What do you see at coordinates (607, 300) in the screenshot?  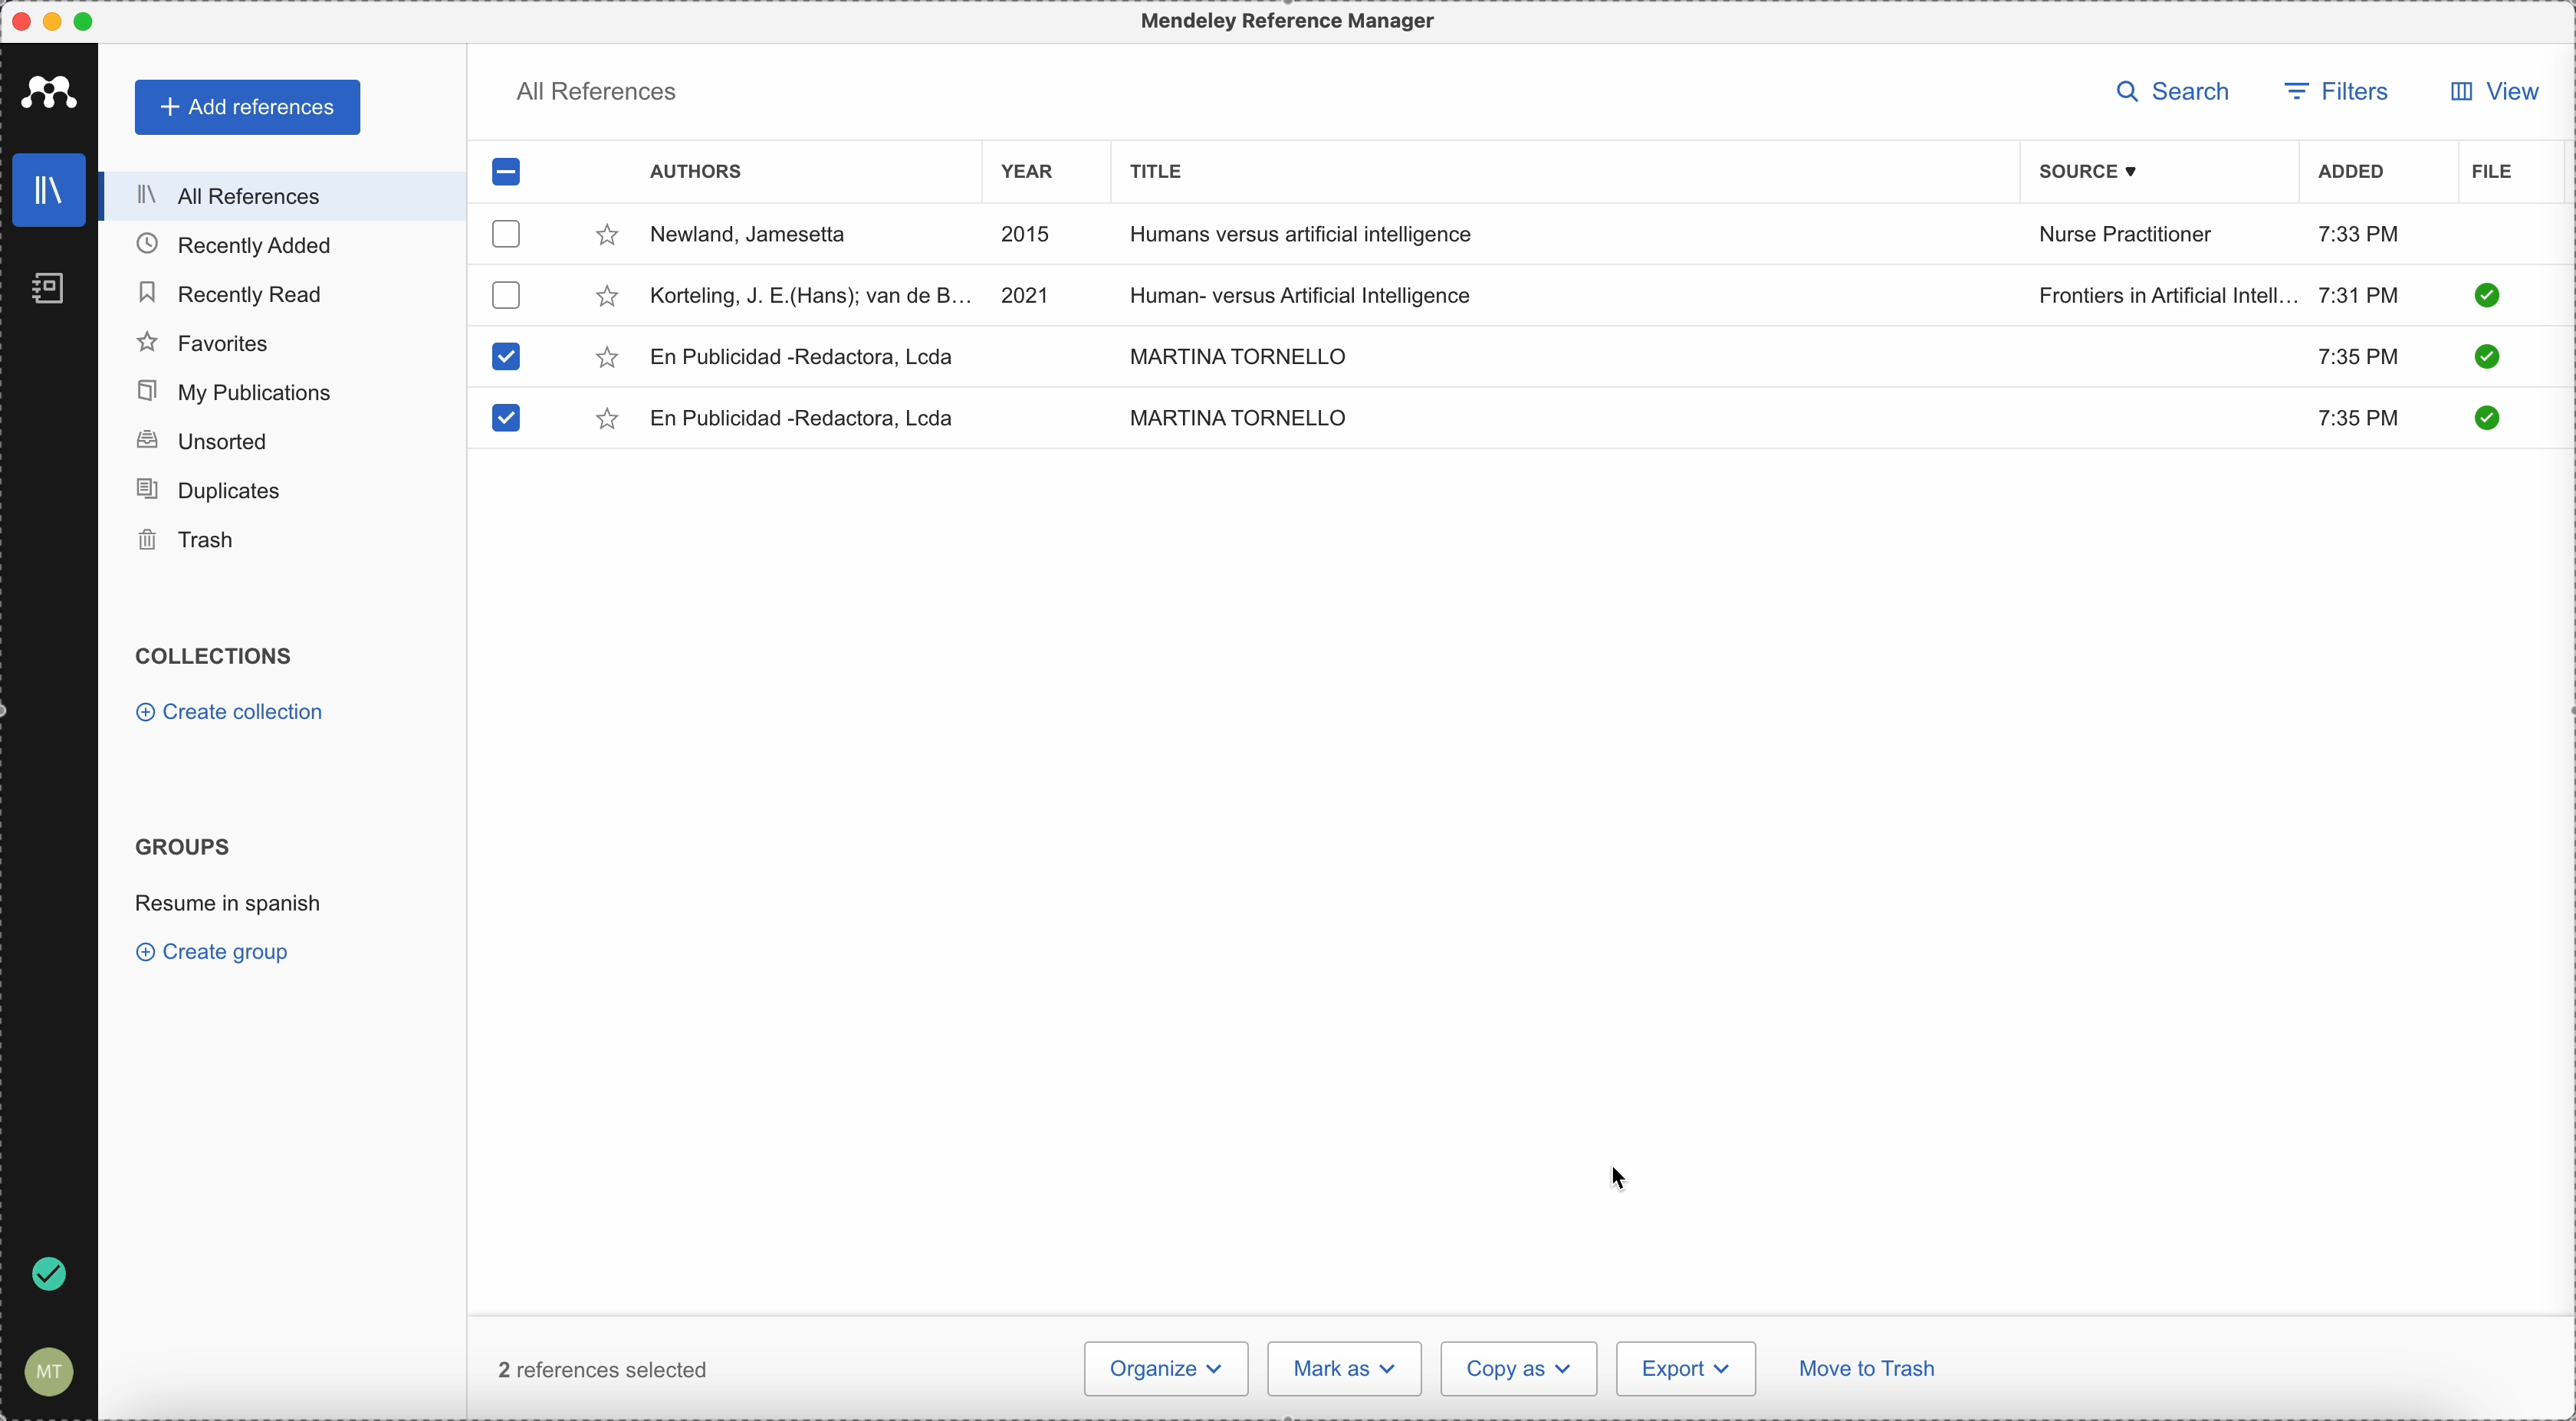 I see `favorite` at bounding box center [607, 300].